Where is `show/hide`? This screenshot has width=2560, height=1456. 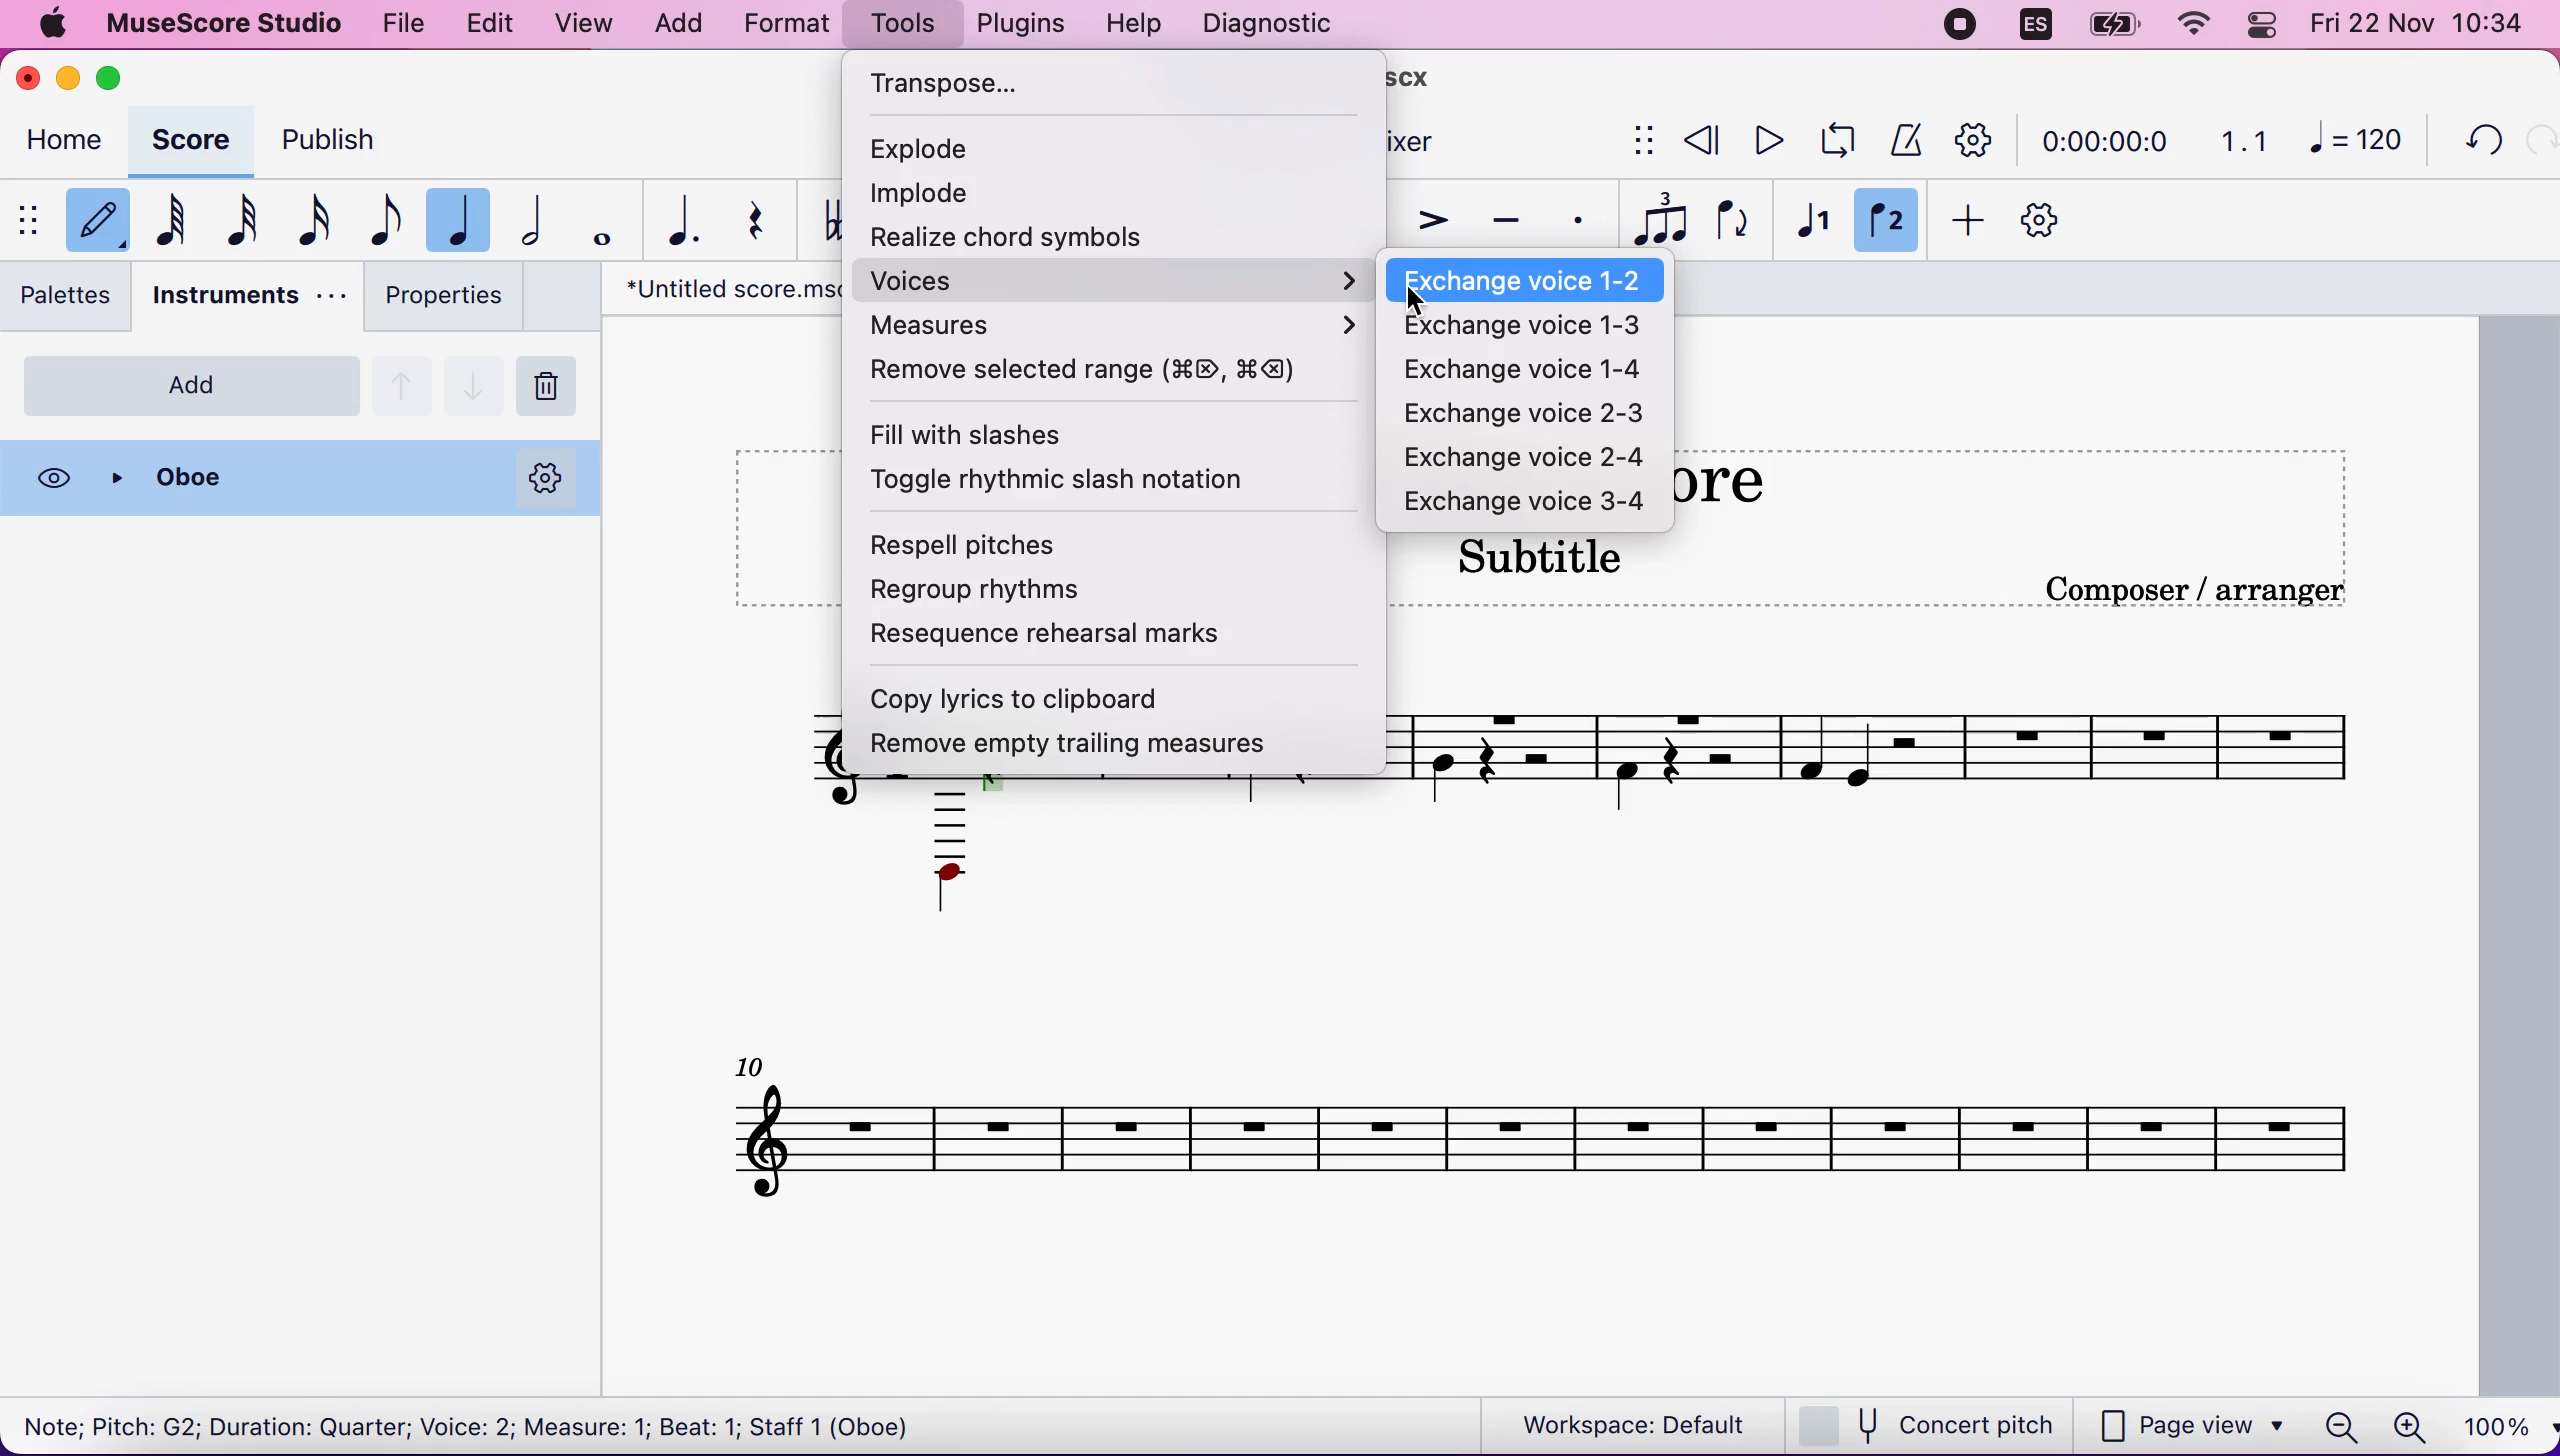
show/hide is located at coordinates (32, 223).